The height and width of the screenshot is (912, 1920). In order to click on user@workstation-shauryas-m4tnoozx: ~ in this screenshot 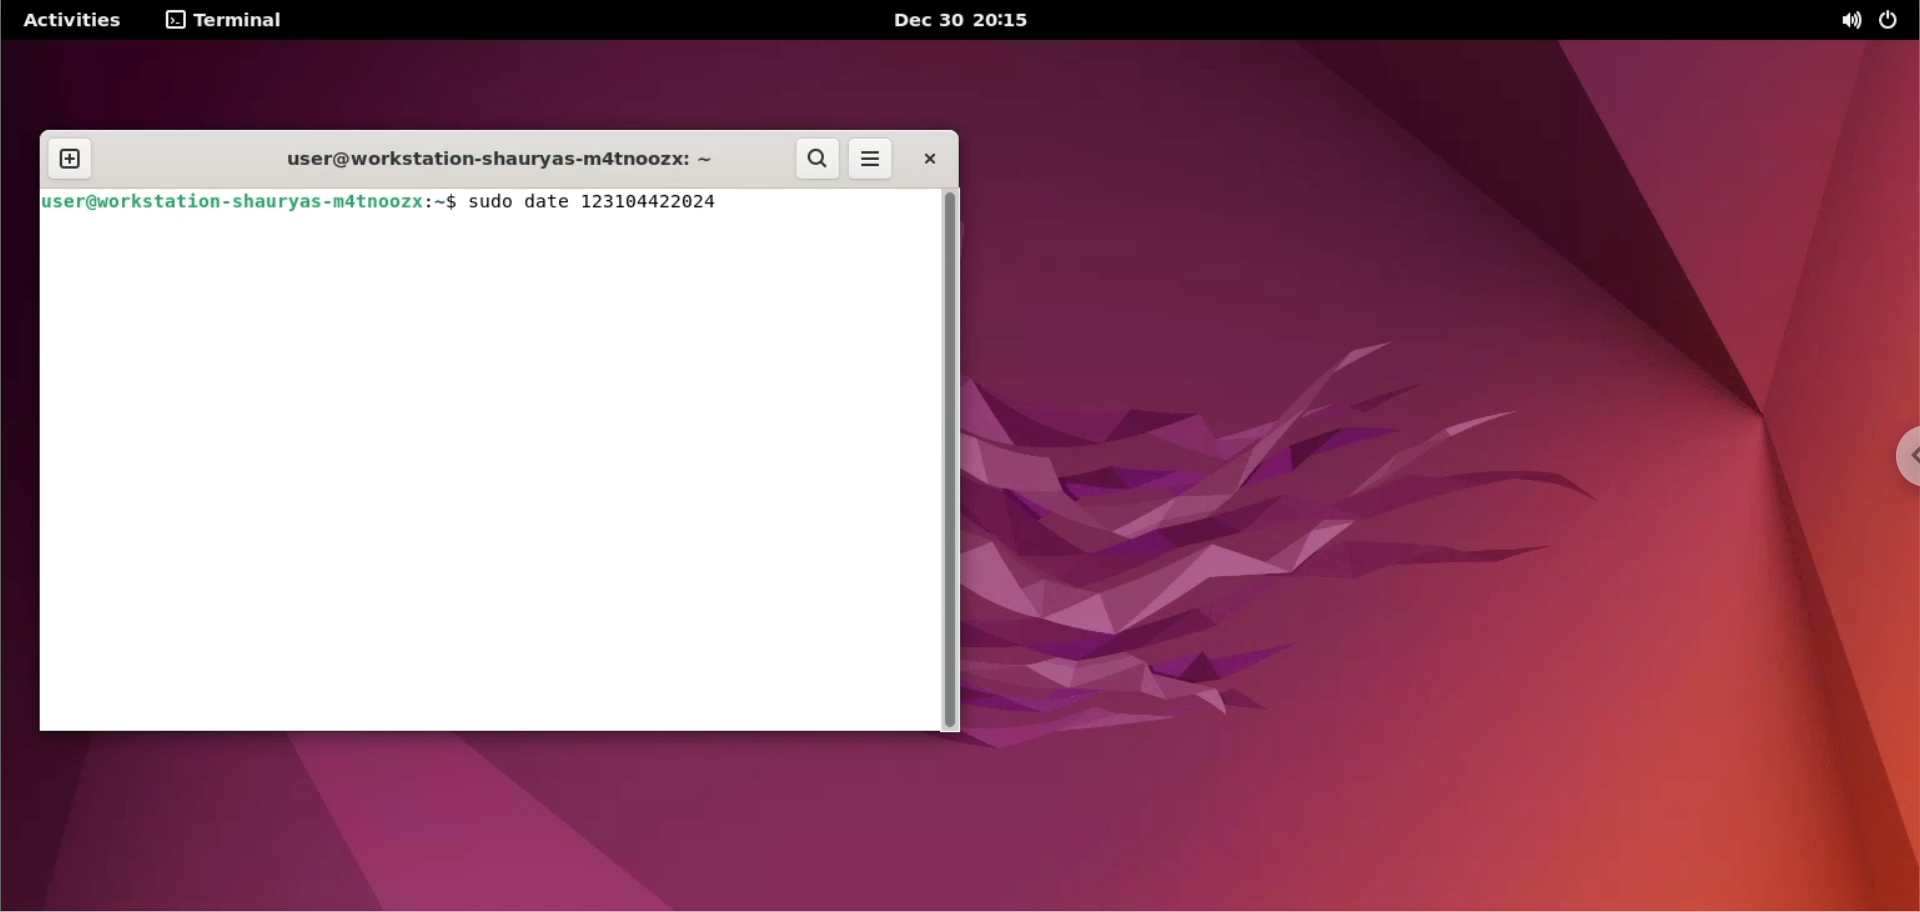, I will do `click(492, 160)`.